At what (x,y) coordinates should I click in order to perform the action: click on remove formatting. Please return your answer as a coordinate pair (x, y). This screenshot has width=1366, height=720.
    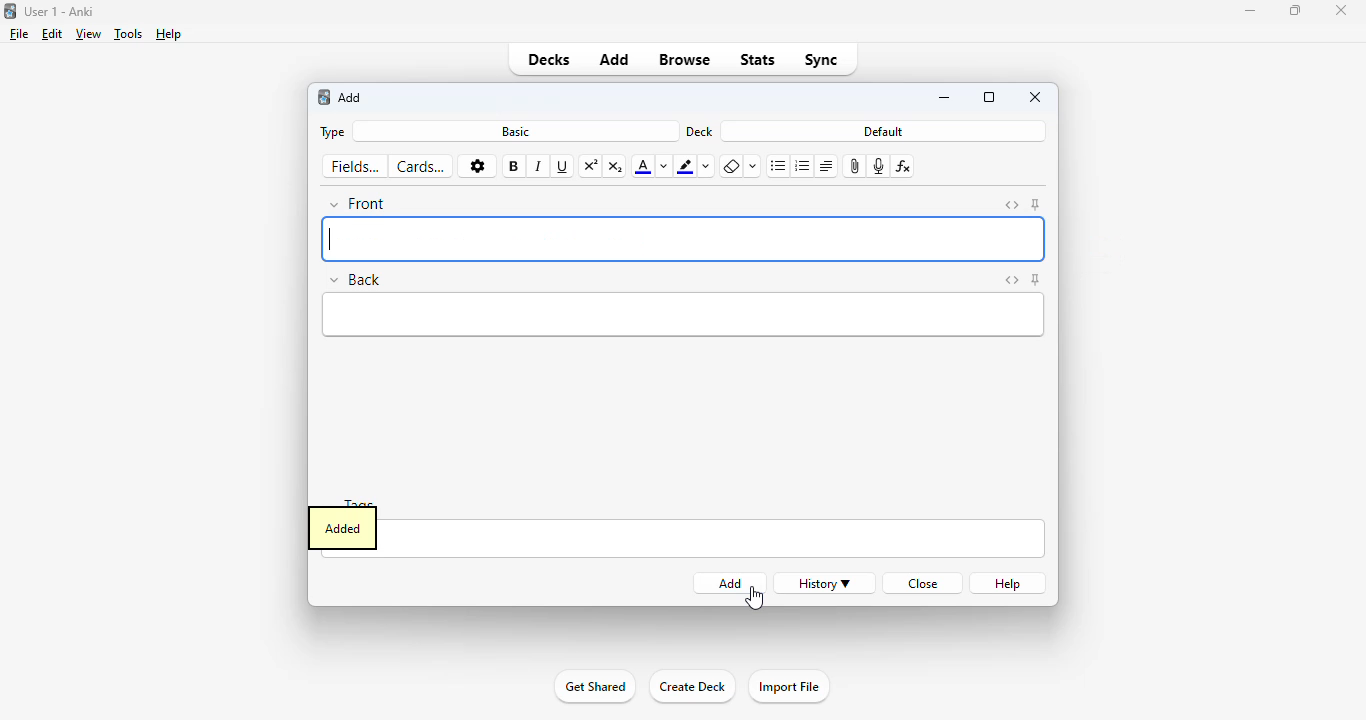
    Looking at the image, I should click on (731, 167).